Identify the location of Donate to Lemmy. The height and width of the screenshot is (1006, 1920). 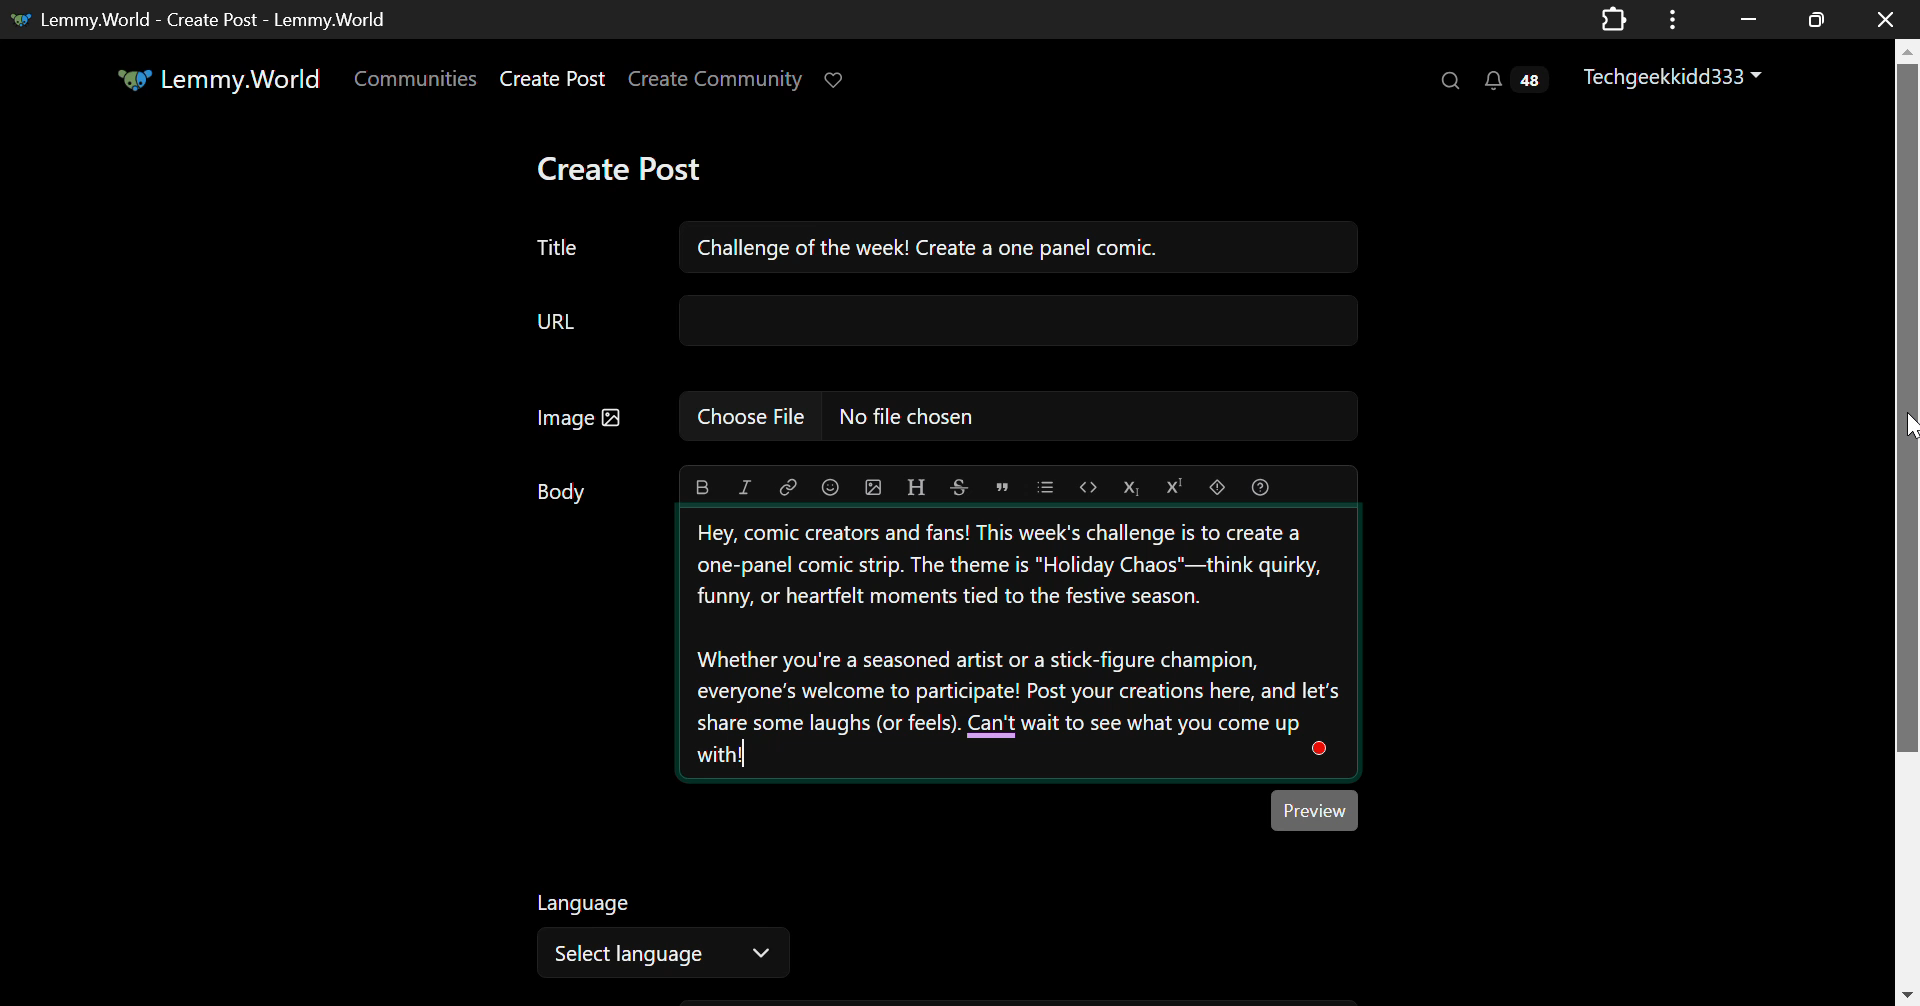
(835, 80).